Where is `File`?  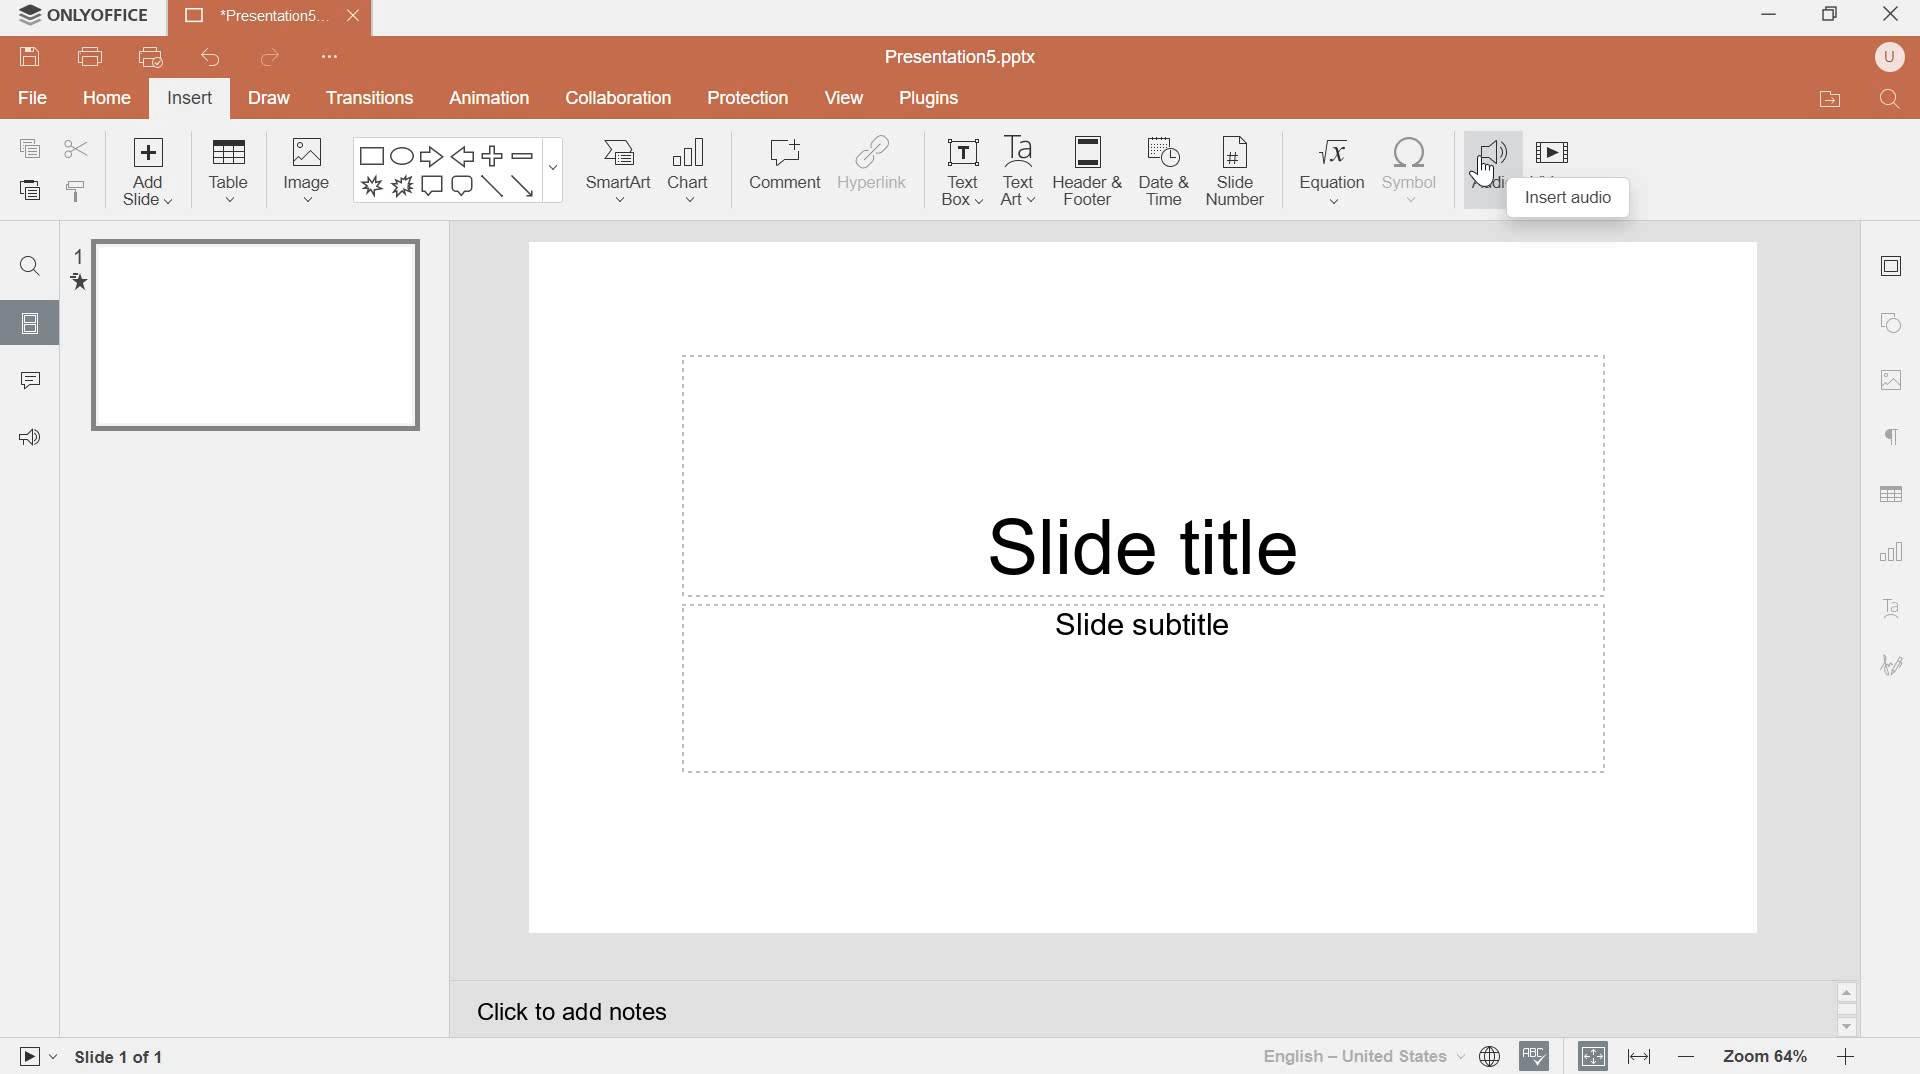 File is located at coordinates (31, 99).